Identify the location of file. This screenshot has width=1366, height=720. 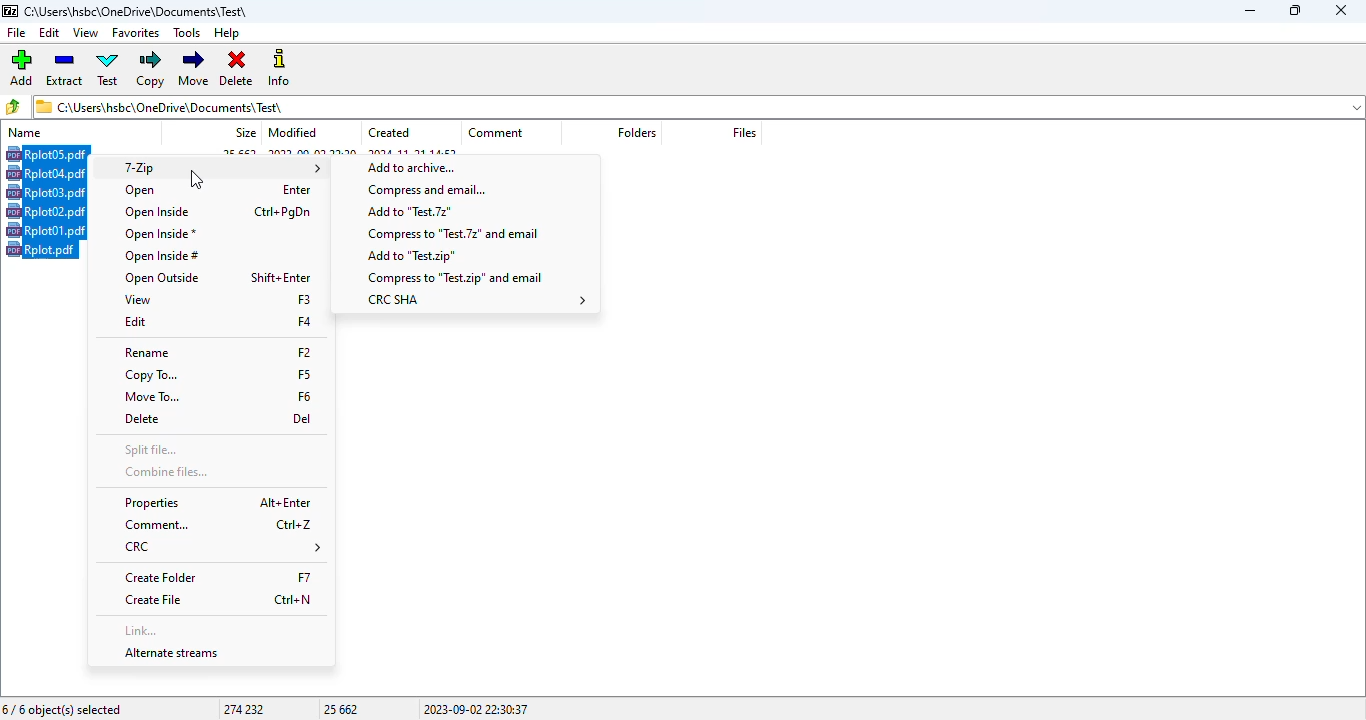
(15, 33).